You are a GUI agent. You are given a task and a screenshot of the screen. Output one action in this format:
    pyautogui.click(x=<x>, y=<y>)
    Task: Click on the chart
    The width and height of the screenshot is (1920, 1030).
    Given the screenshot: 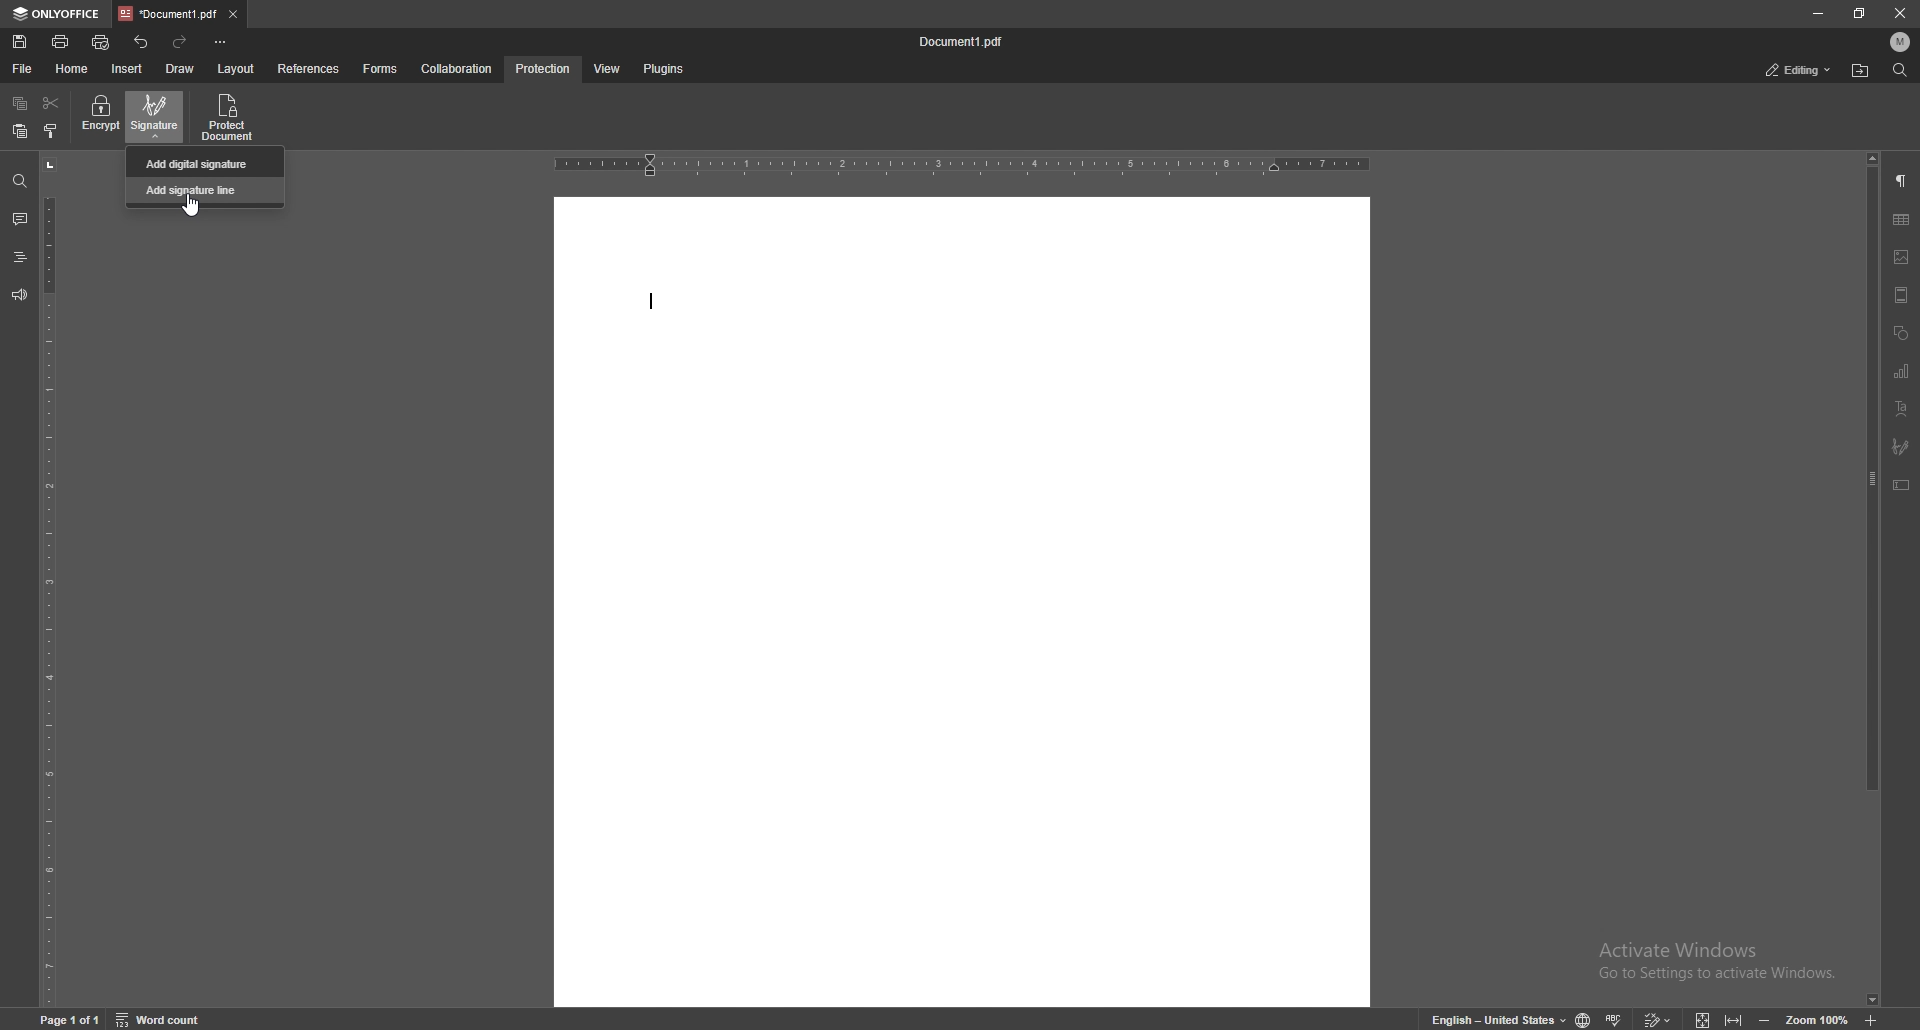 What is the action you would take?
    pyautogui.click(x=1902, y=372)
    